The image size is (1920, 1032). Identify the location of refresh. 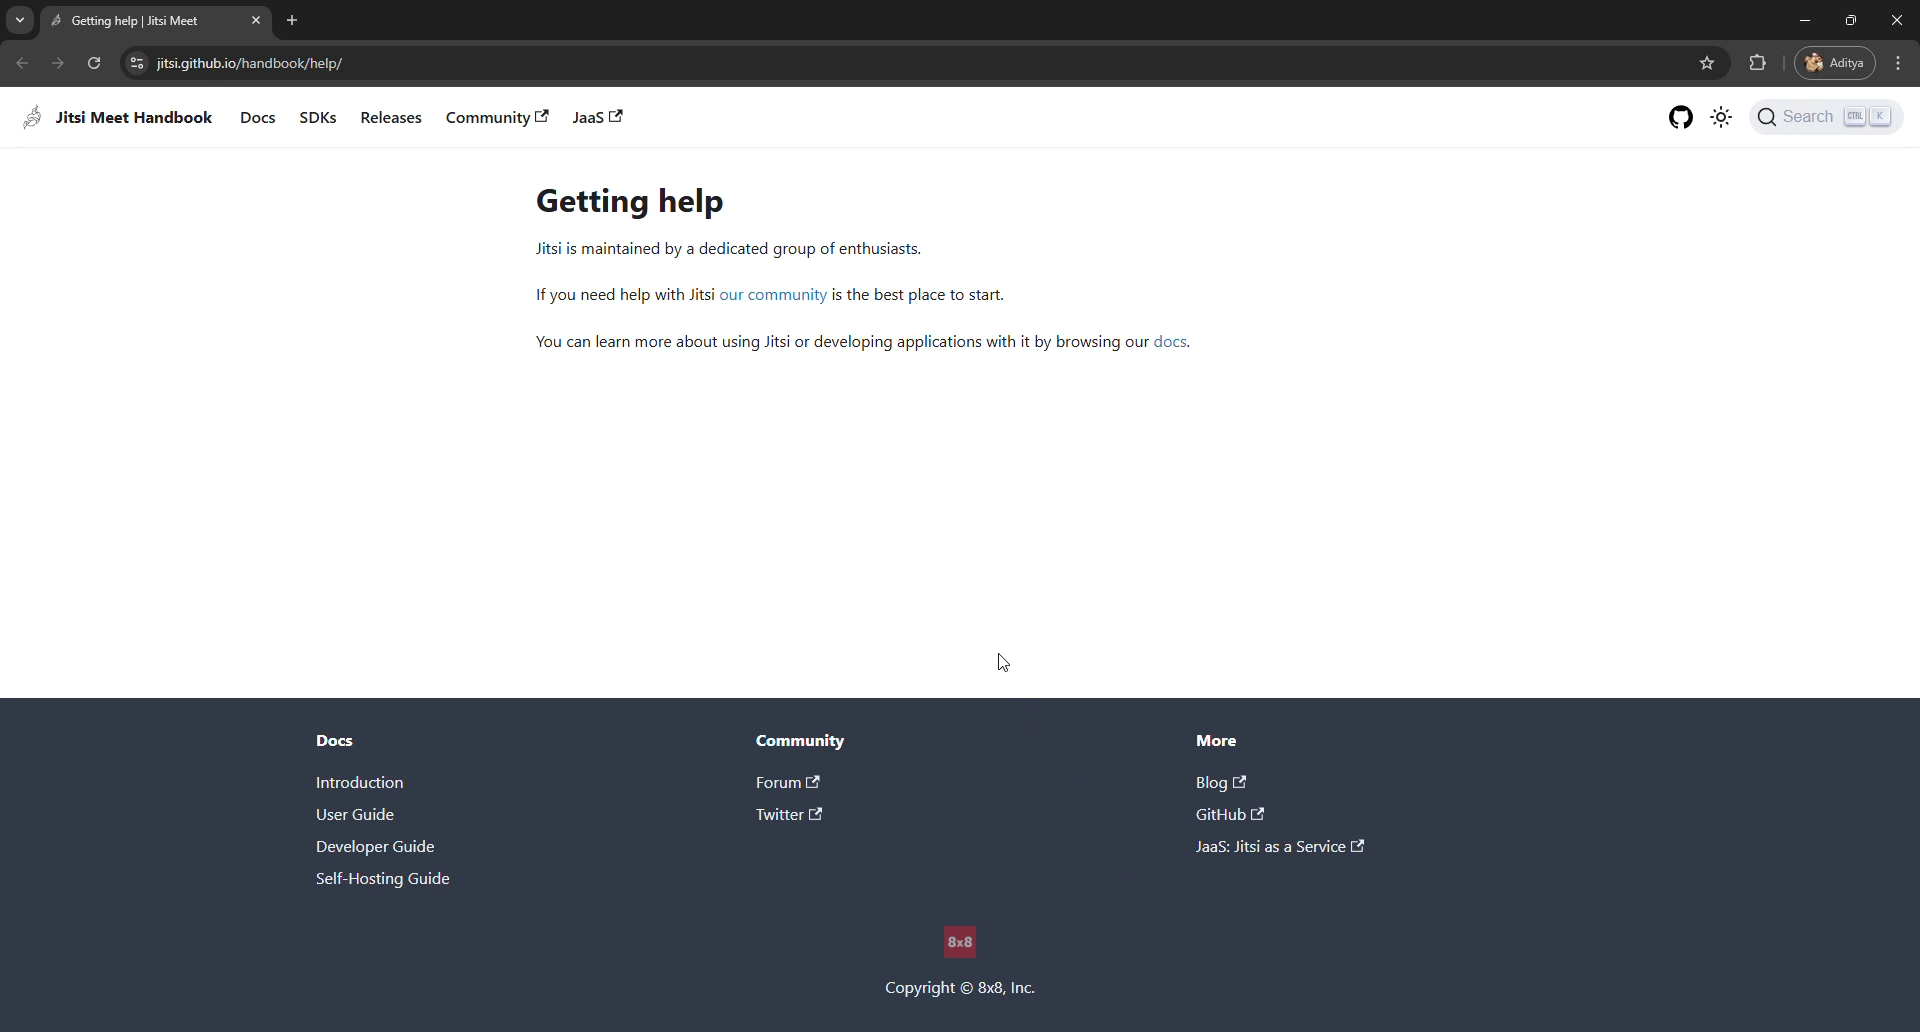
(94, 64).